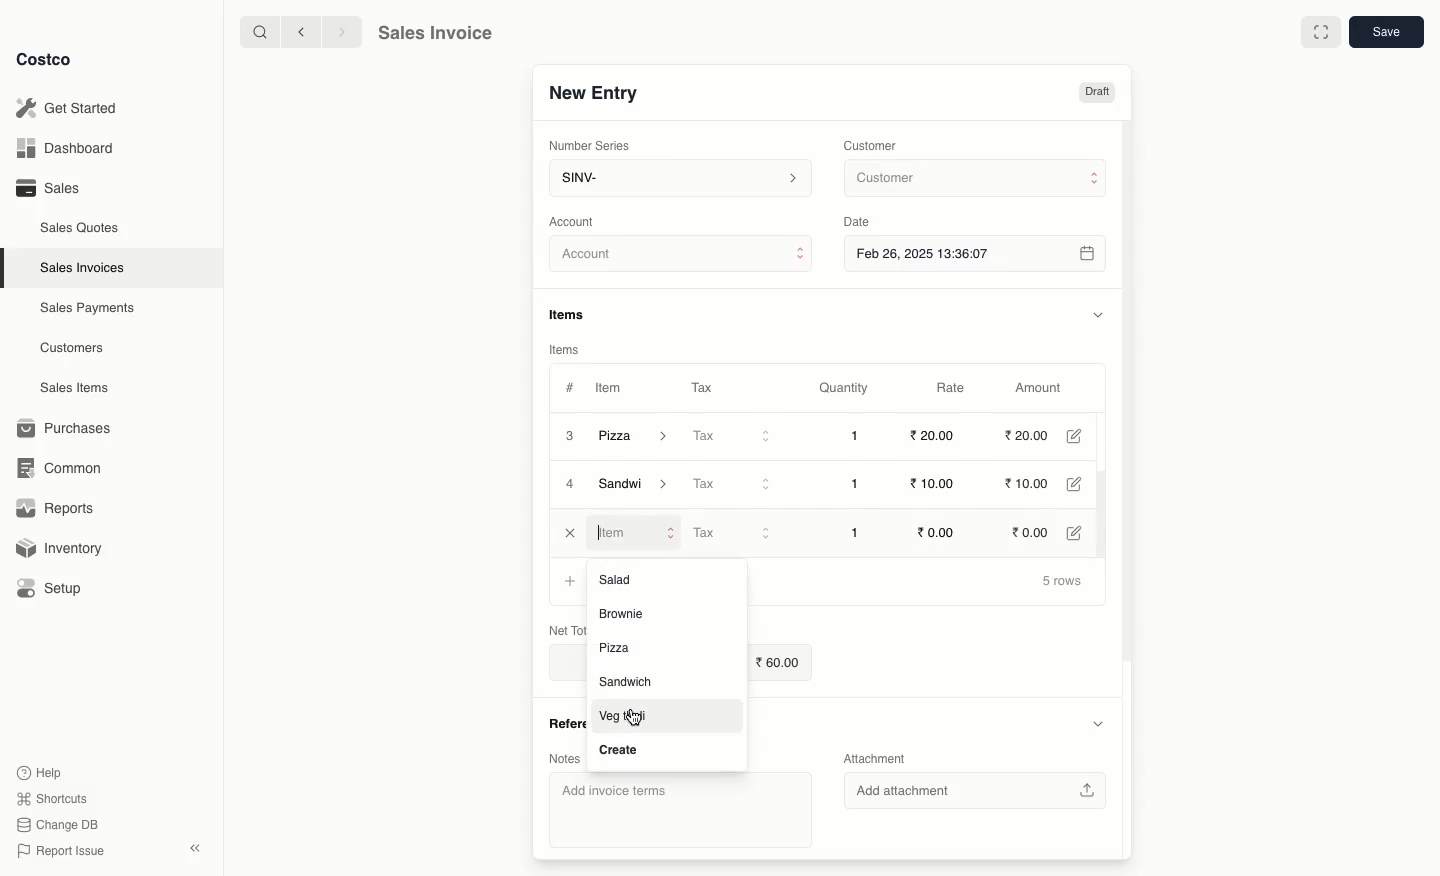 The width and height of the screenshot is (1440, 876). What do you see at coordinates (626, 683) in the screenshot?
I see `‘Sandwich` at bounding box center [626, 683].